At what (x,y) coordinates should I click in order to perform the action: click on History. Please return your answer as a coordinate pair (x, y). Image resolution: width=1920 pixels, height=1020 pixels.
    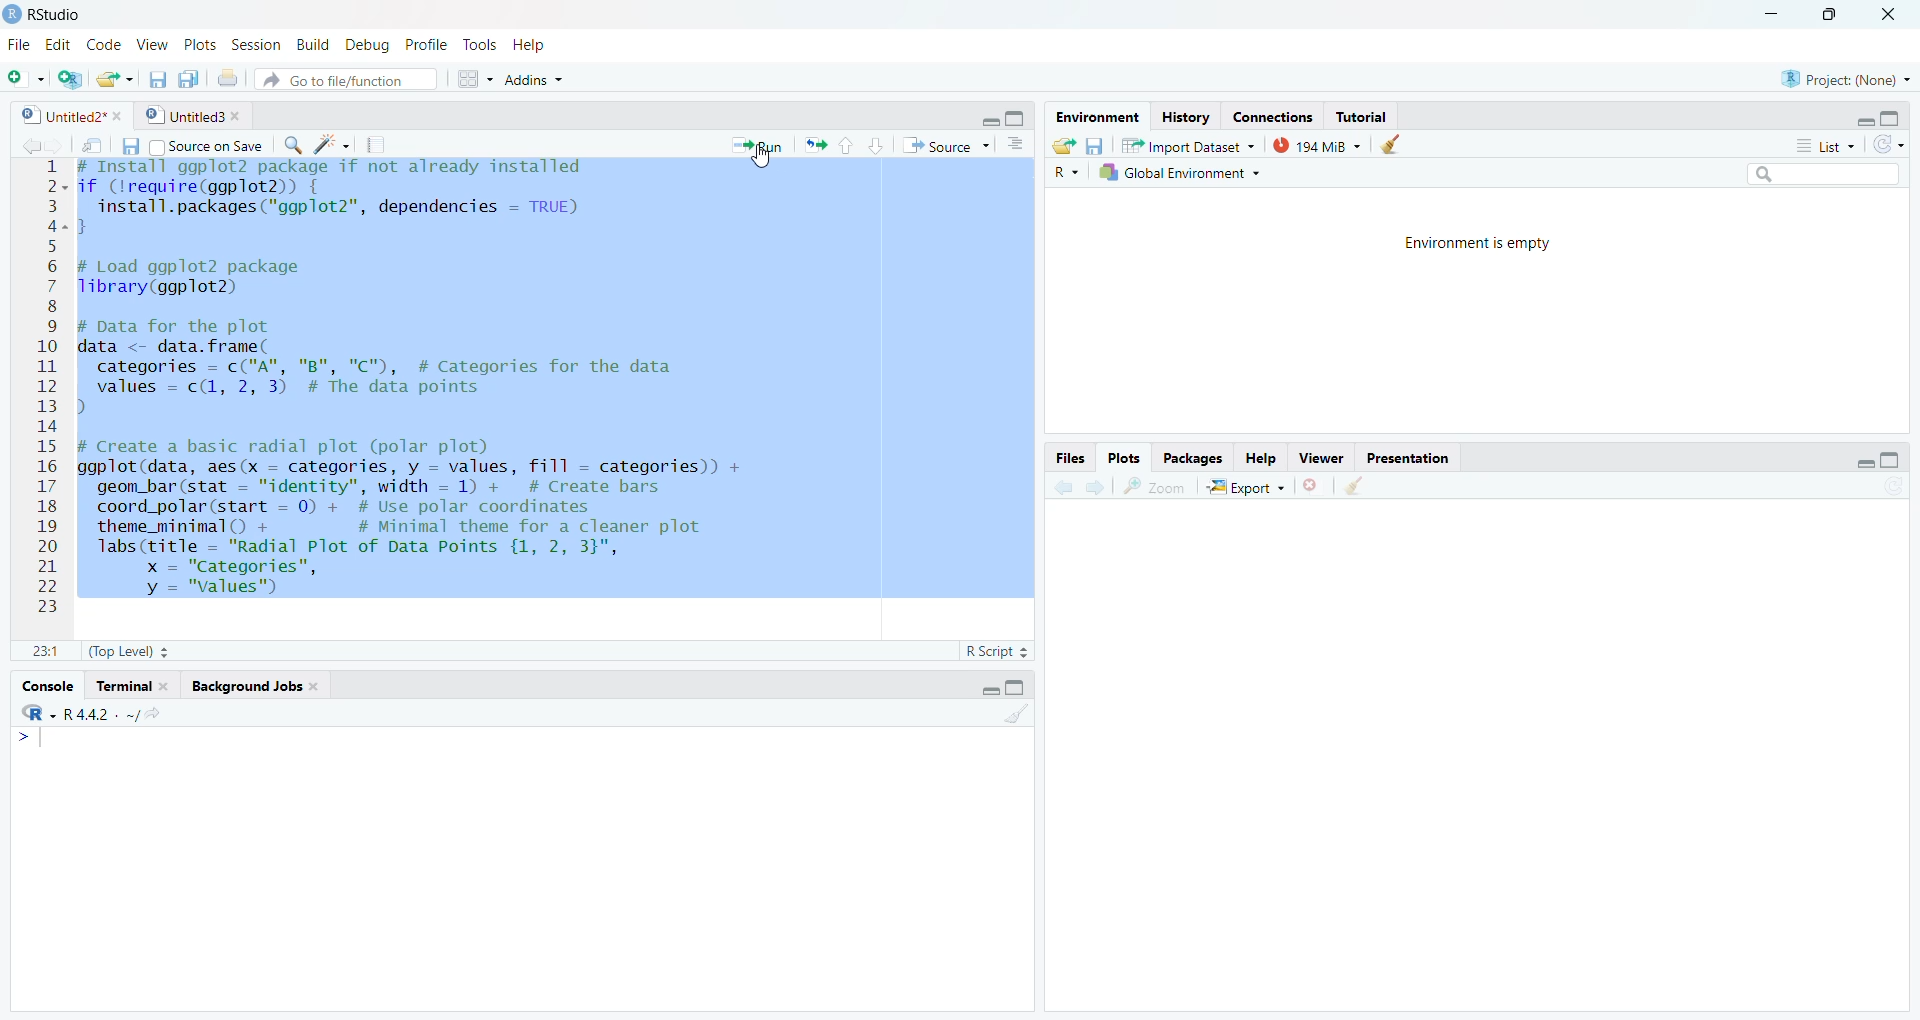
    Looking at the image, I should click on (1187, 116).